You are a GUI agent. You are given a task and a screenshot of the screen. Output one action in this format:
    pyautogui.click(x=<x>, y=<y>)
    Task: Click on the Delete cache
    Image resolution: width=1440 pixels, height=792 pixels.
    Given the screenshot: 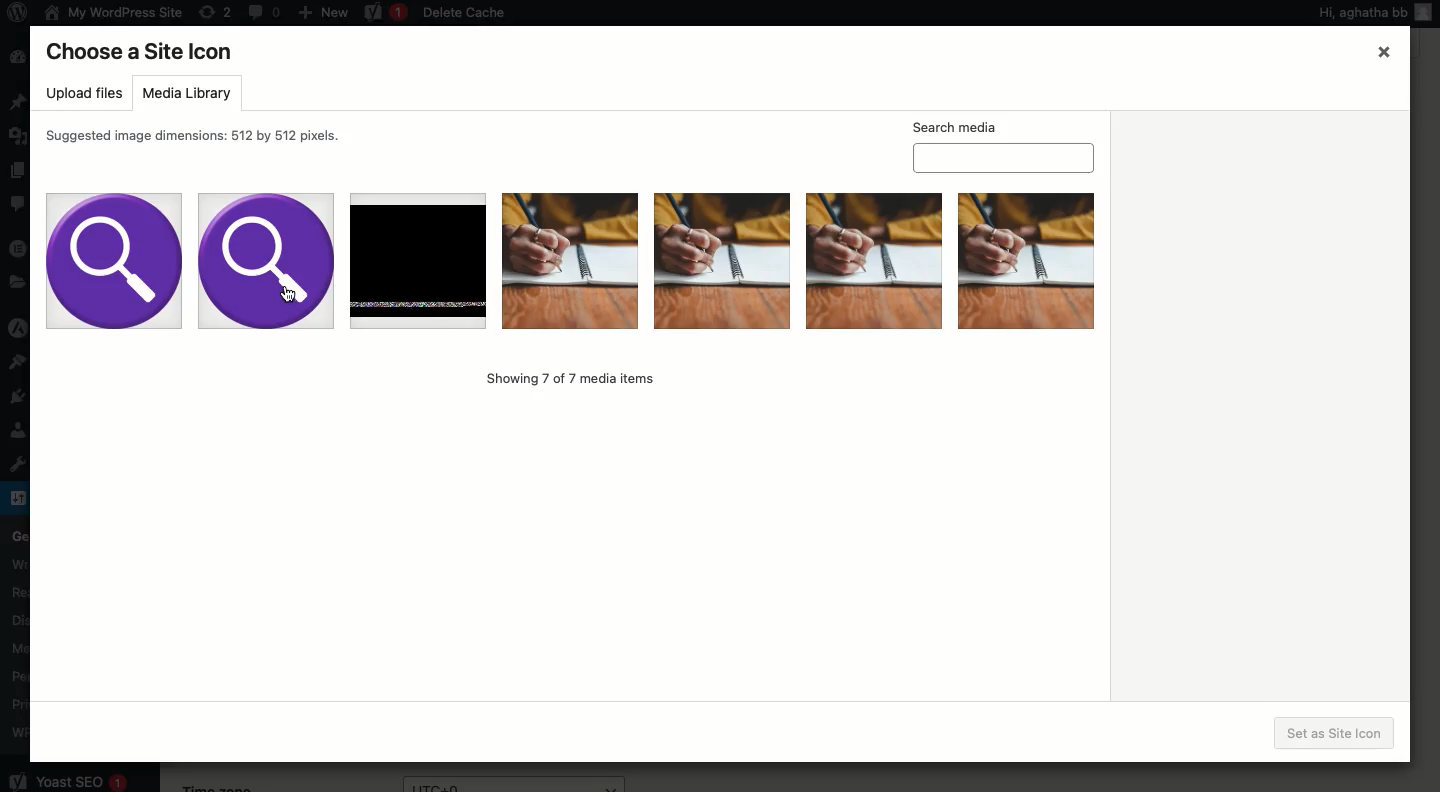 What is the action you would take?
    pyautogui.click(x=466, y=14)
    